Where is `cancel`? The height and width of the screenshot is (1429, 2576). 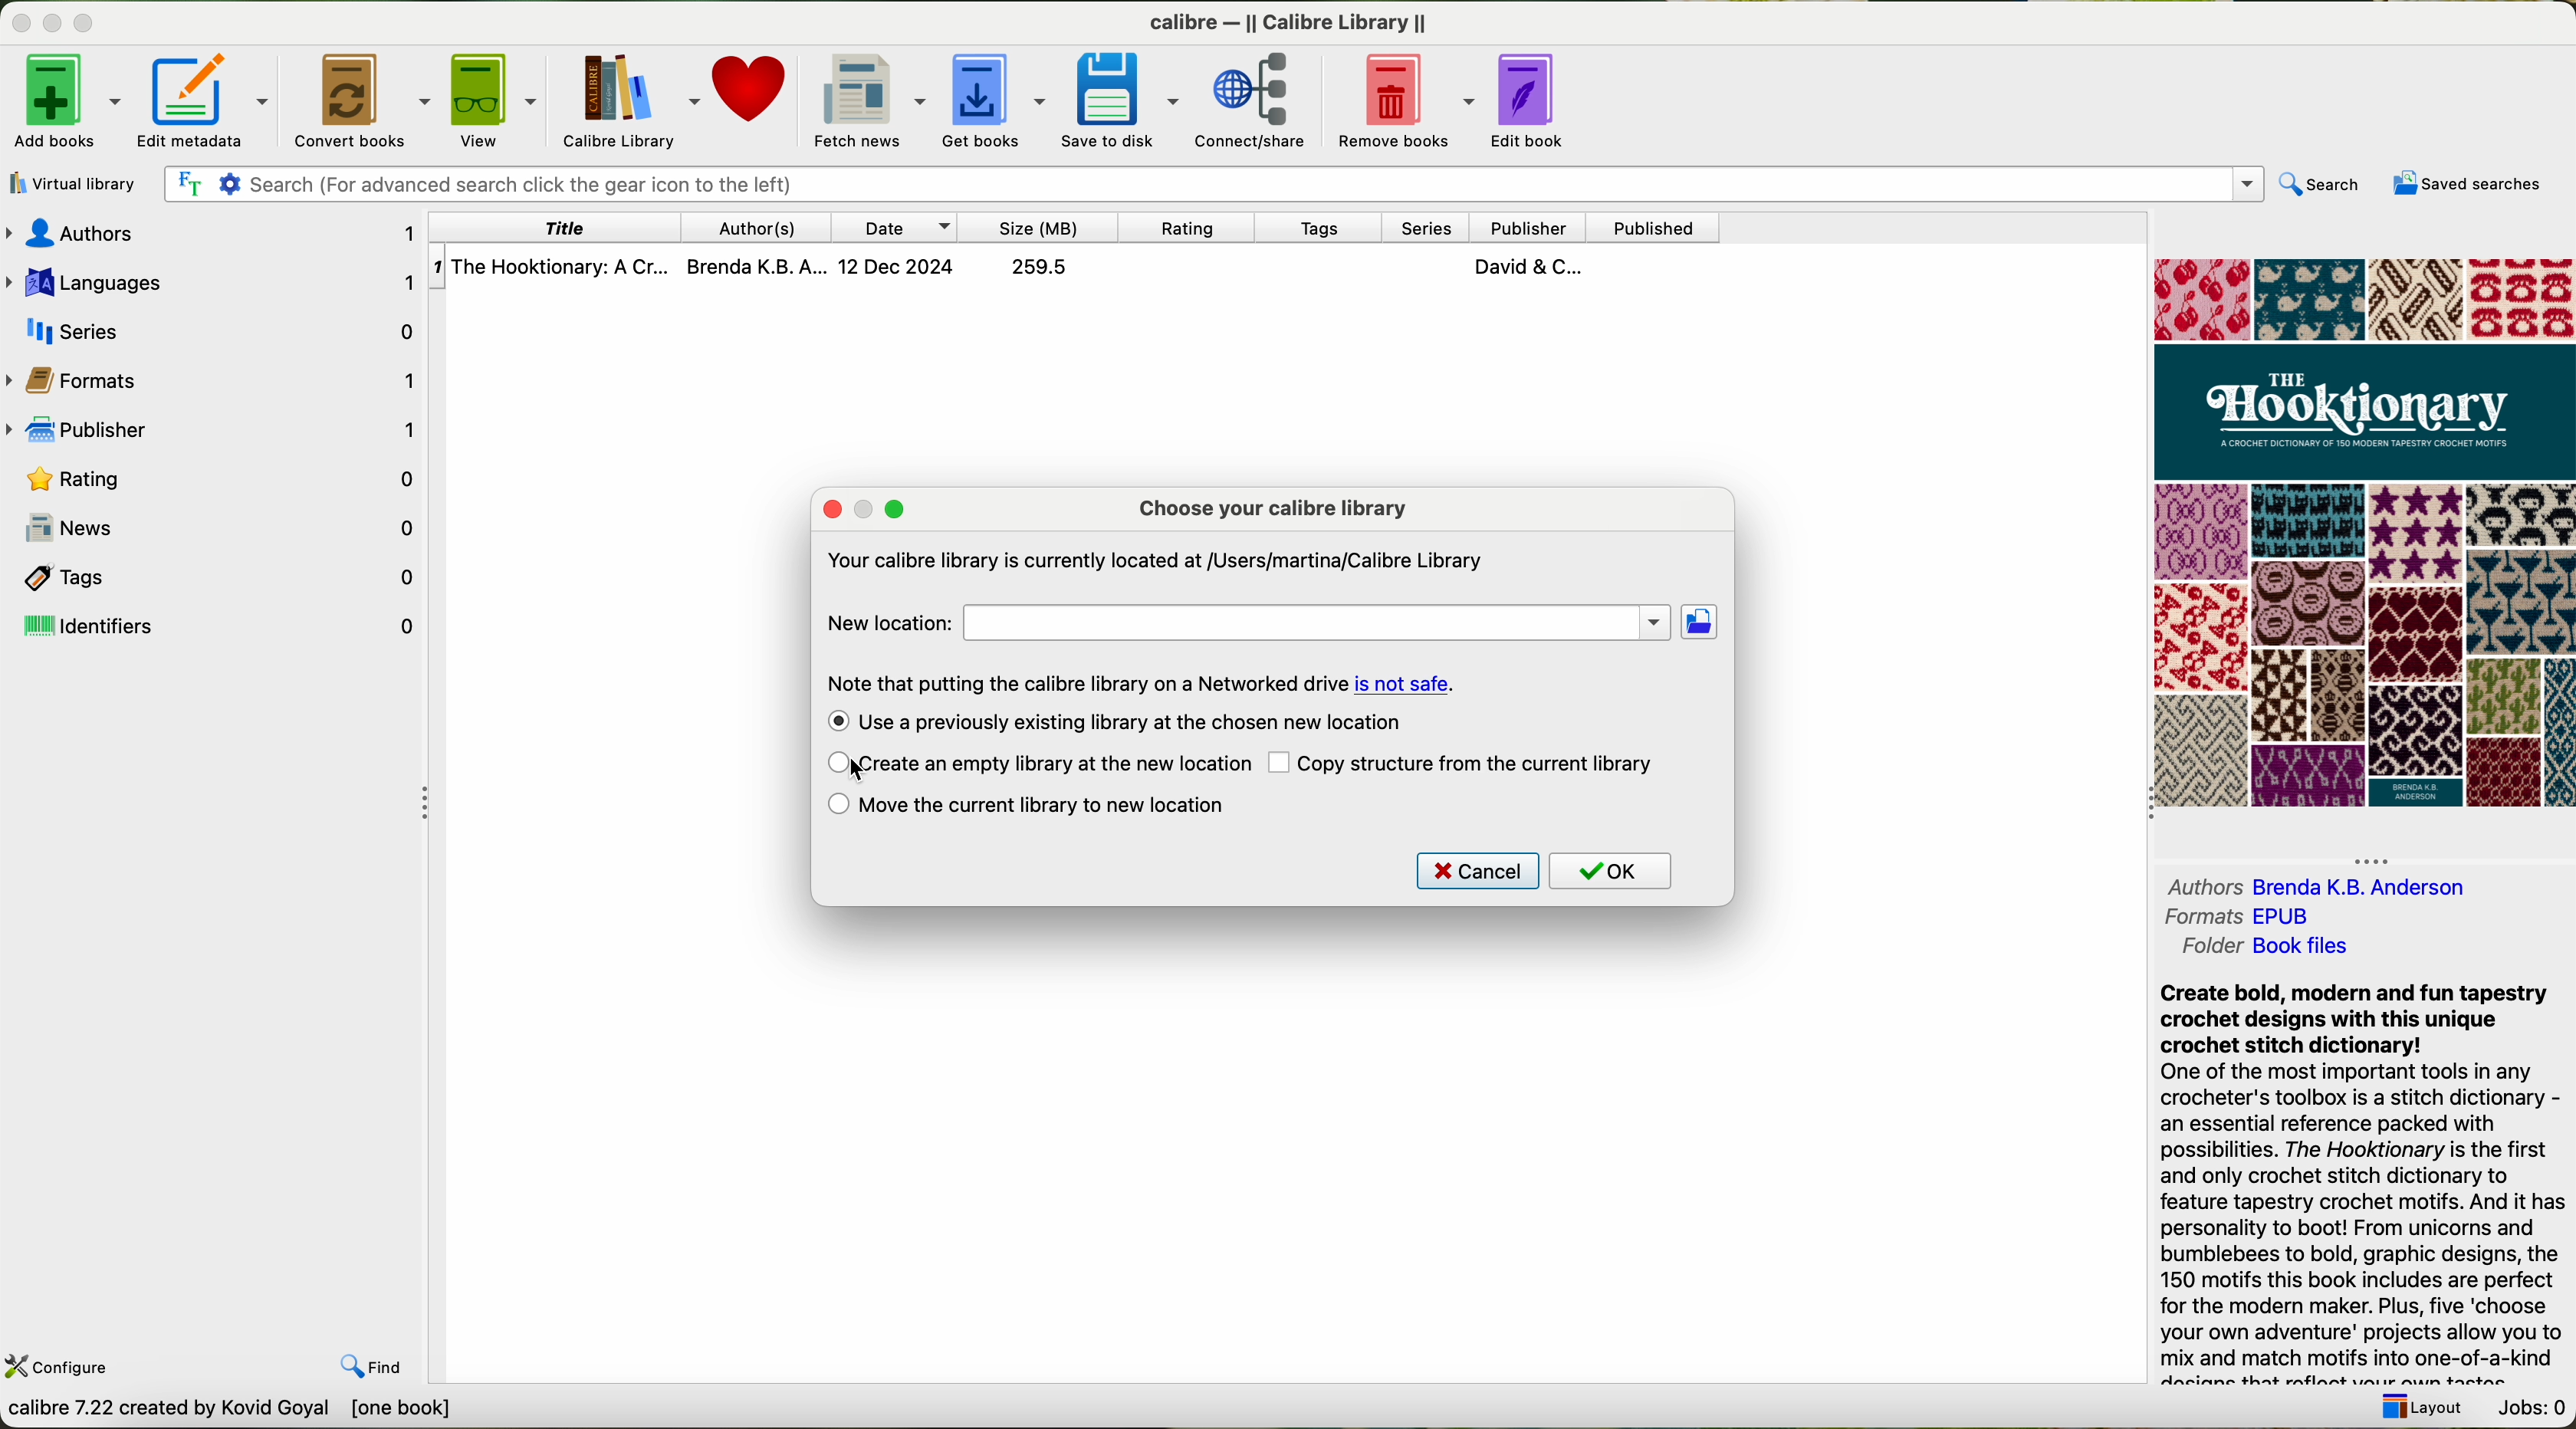
cancel is located at coordinates (1478, 869).